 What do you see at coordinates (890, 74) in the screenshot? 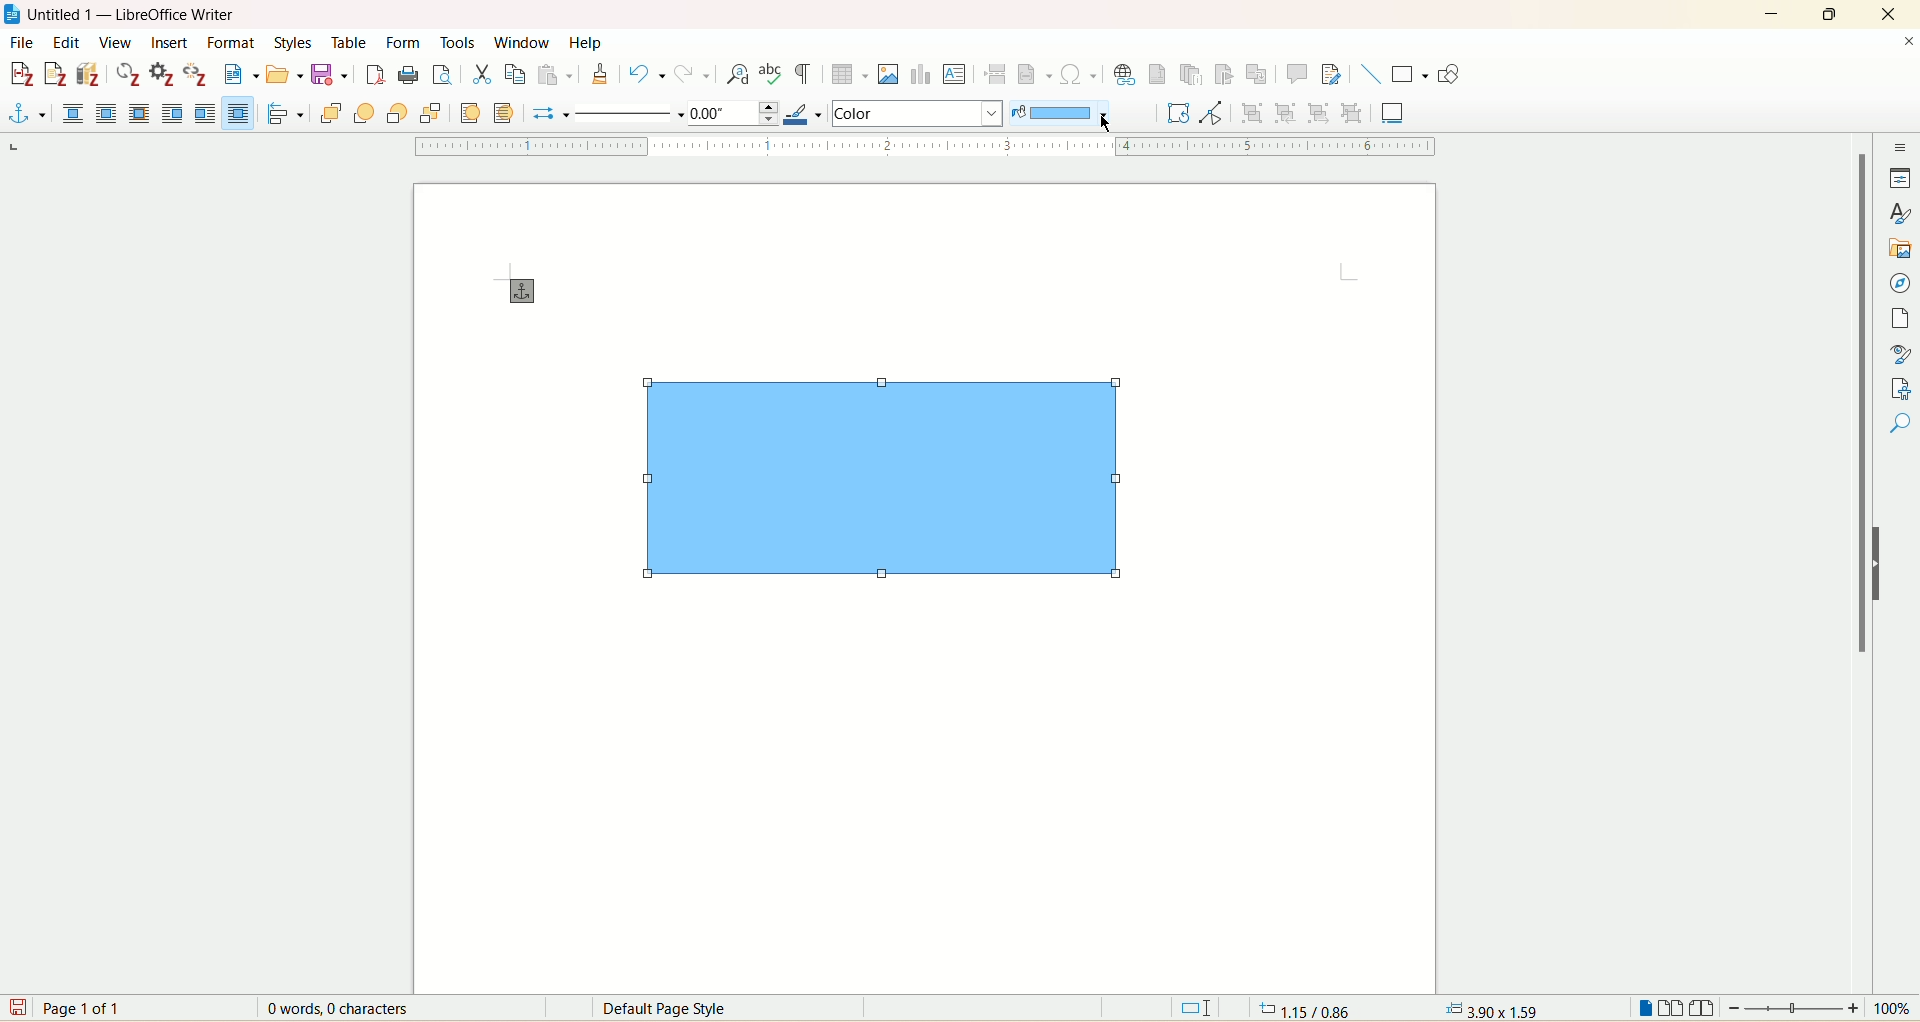
I see `insert images` at bounding box center [890, 74].